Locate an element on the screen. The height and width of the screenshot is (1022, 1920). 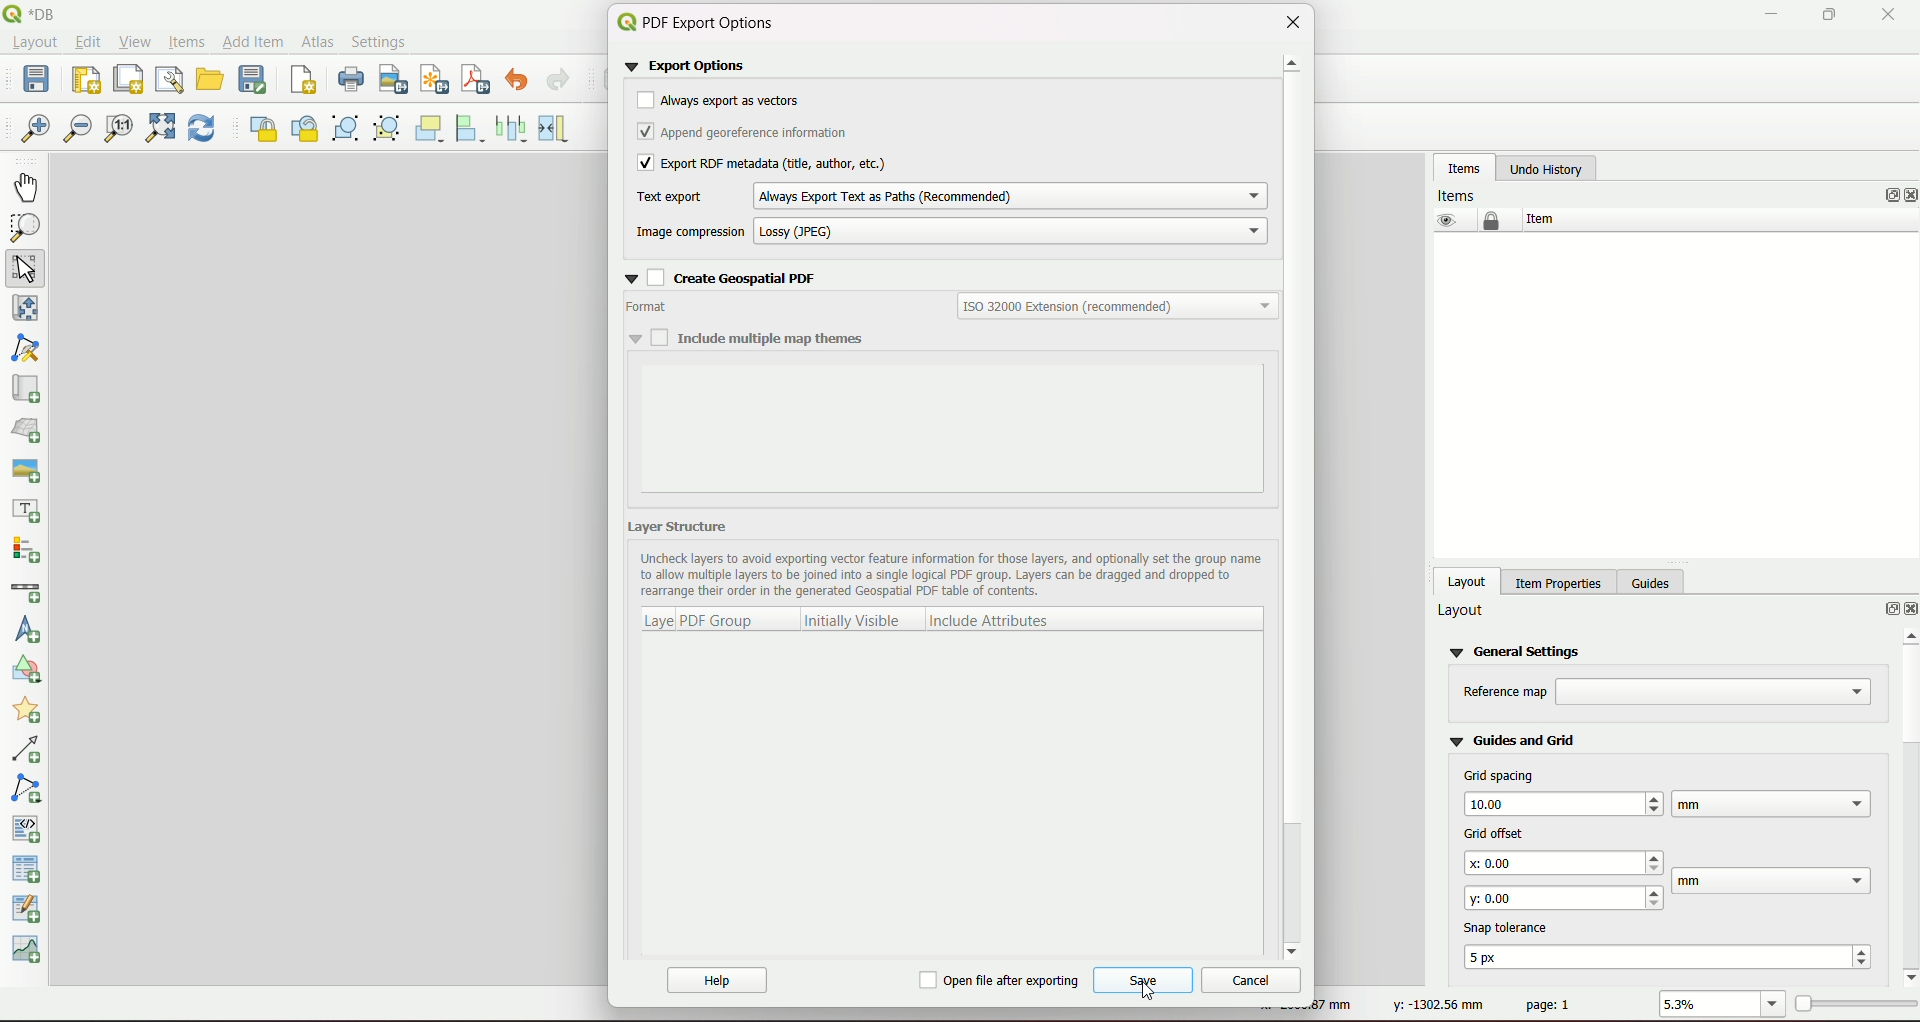
ungroup is located at coordinates (388, 129).